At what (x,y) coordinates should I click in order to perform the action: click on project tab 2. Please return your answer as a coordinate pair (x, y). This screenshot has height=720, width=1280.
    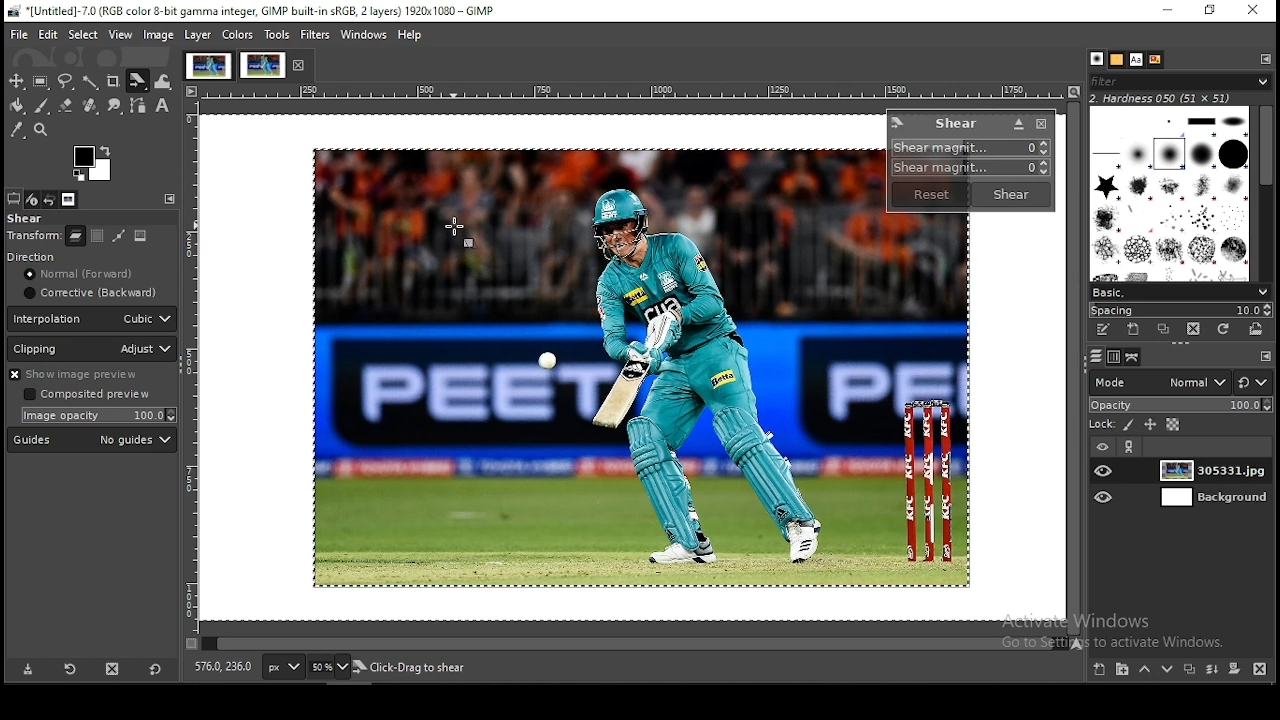
    Looking at the image, I should click on (263, 65).